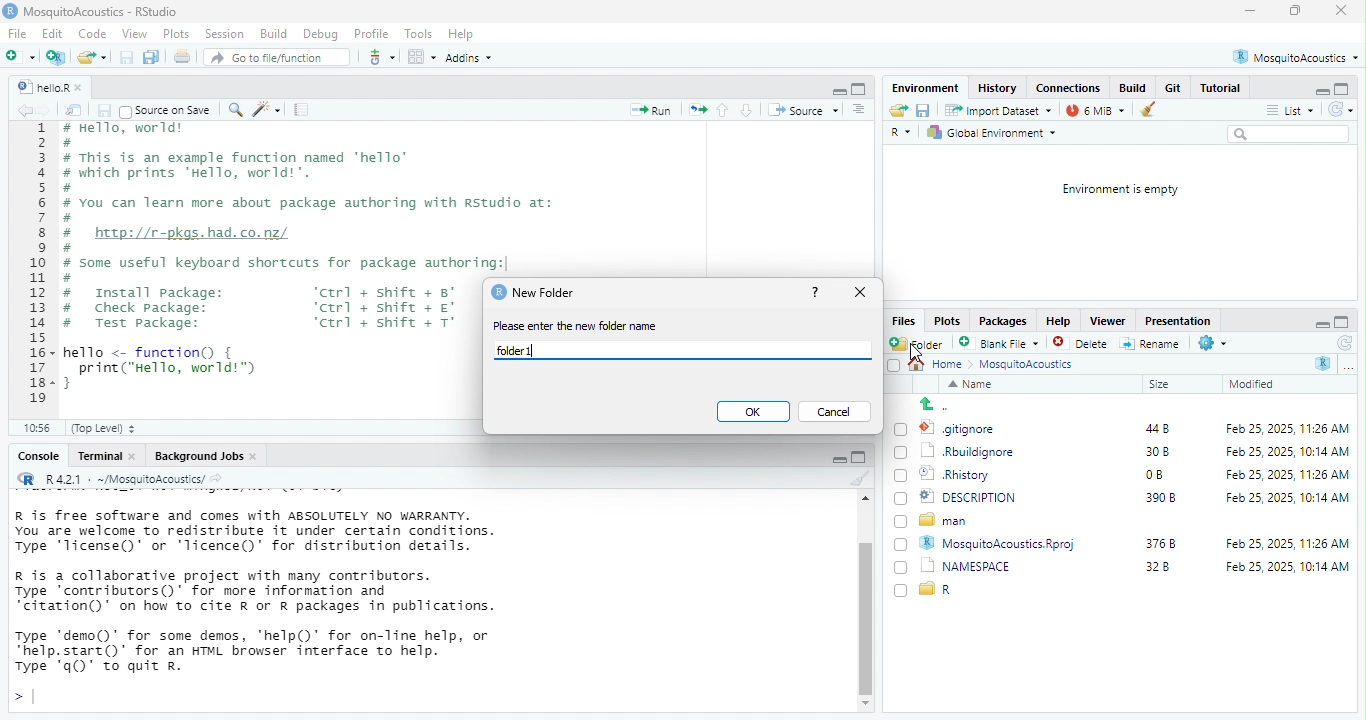 This screenshot has width=1366, height=720. I want to click on refresh, so click(1343, 111).